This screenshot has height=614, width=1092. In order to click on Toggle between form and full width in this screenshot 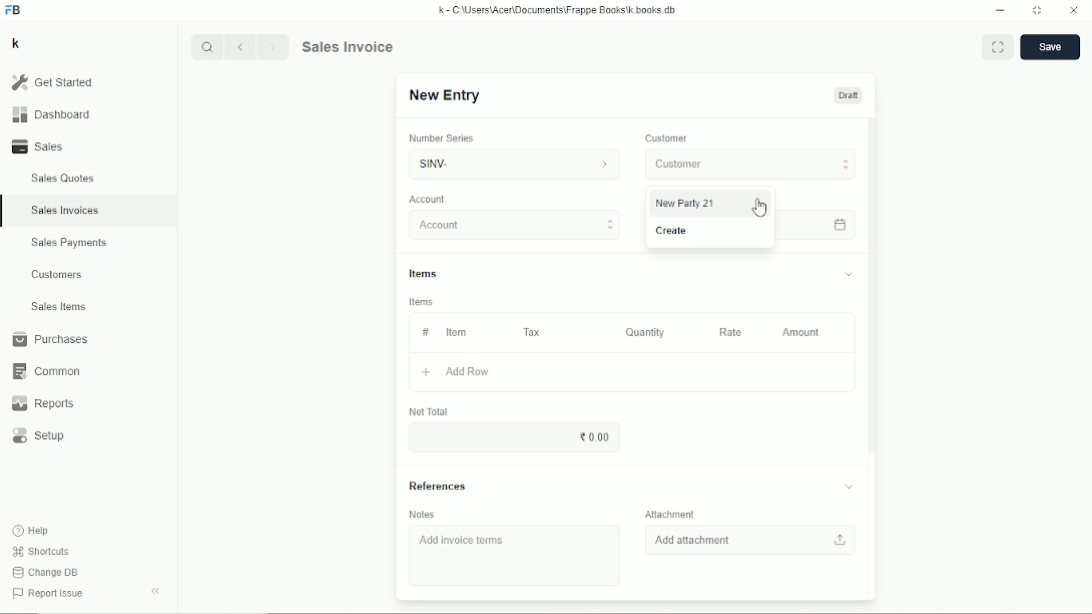, I will do `click(1038, 11)`.